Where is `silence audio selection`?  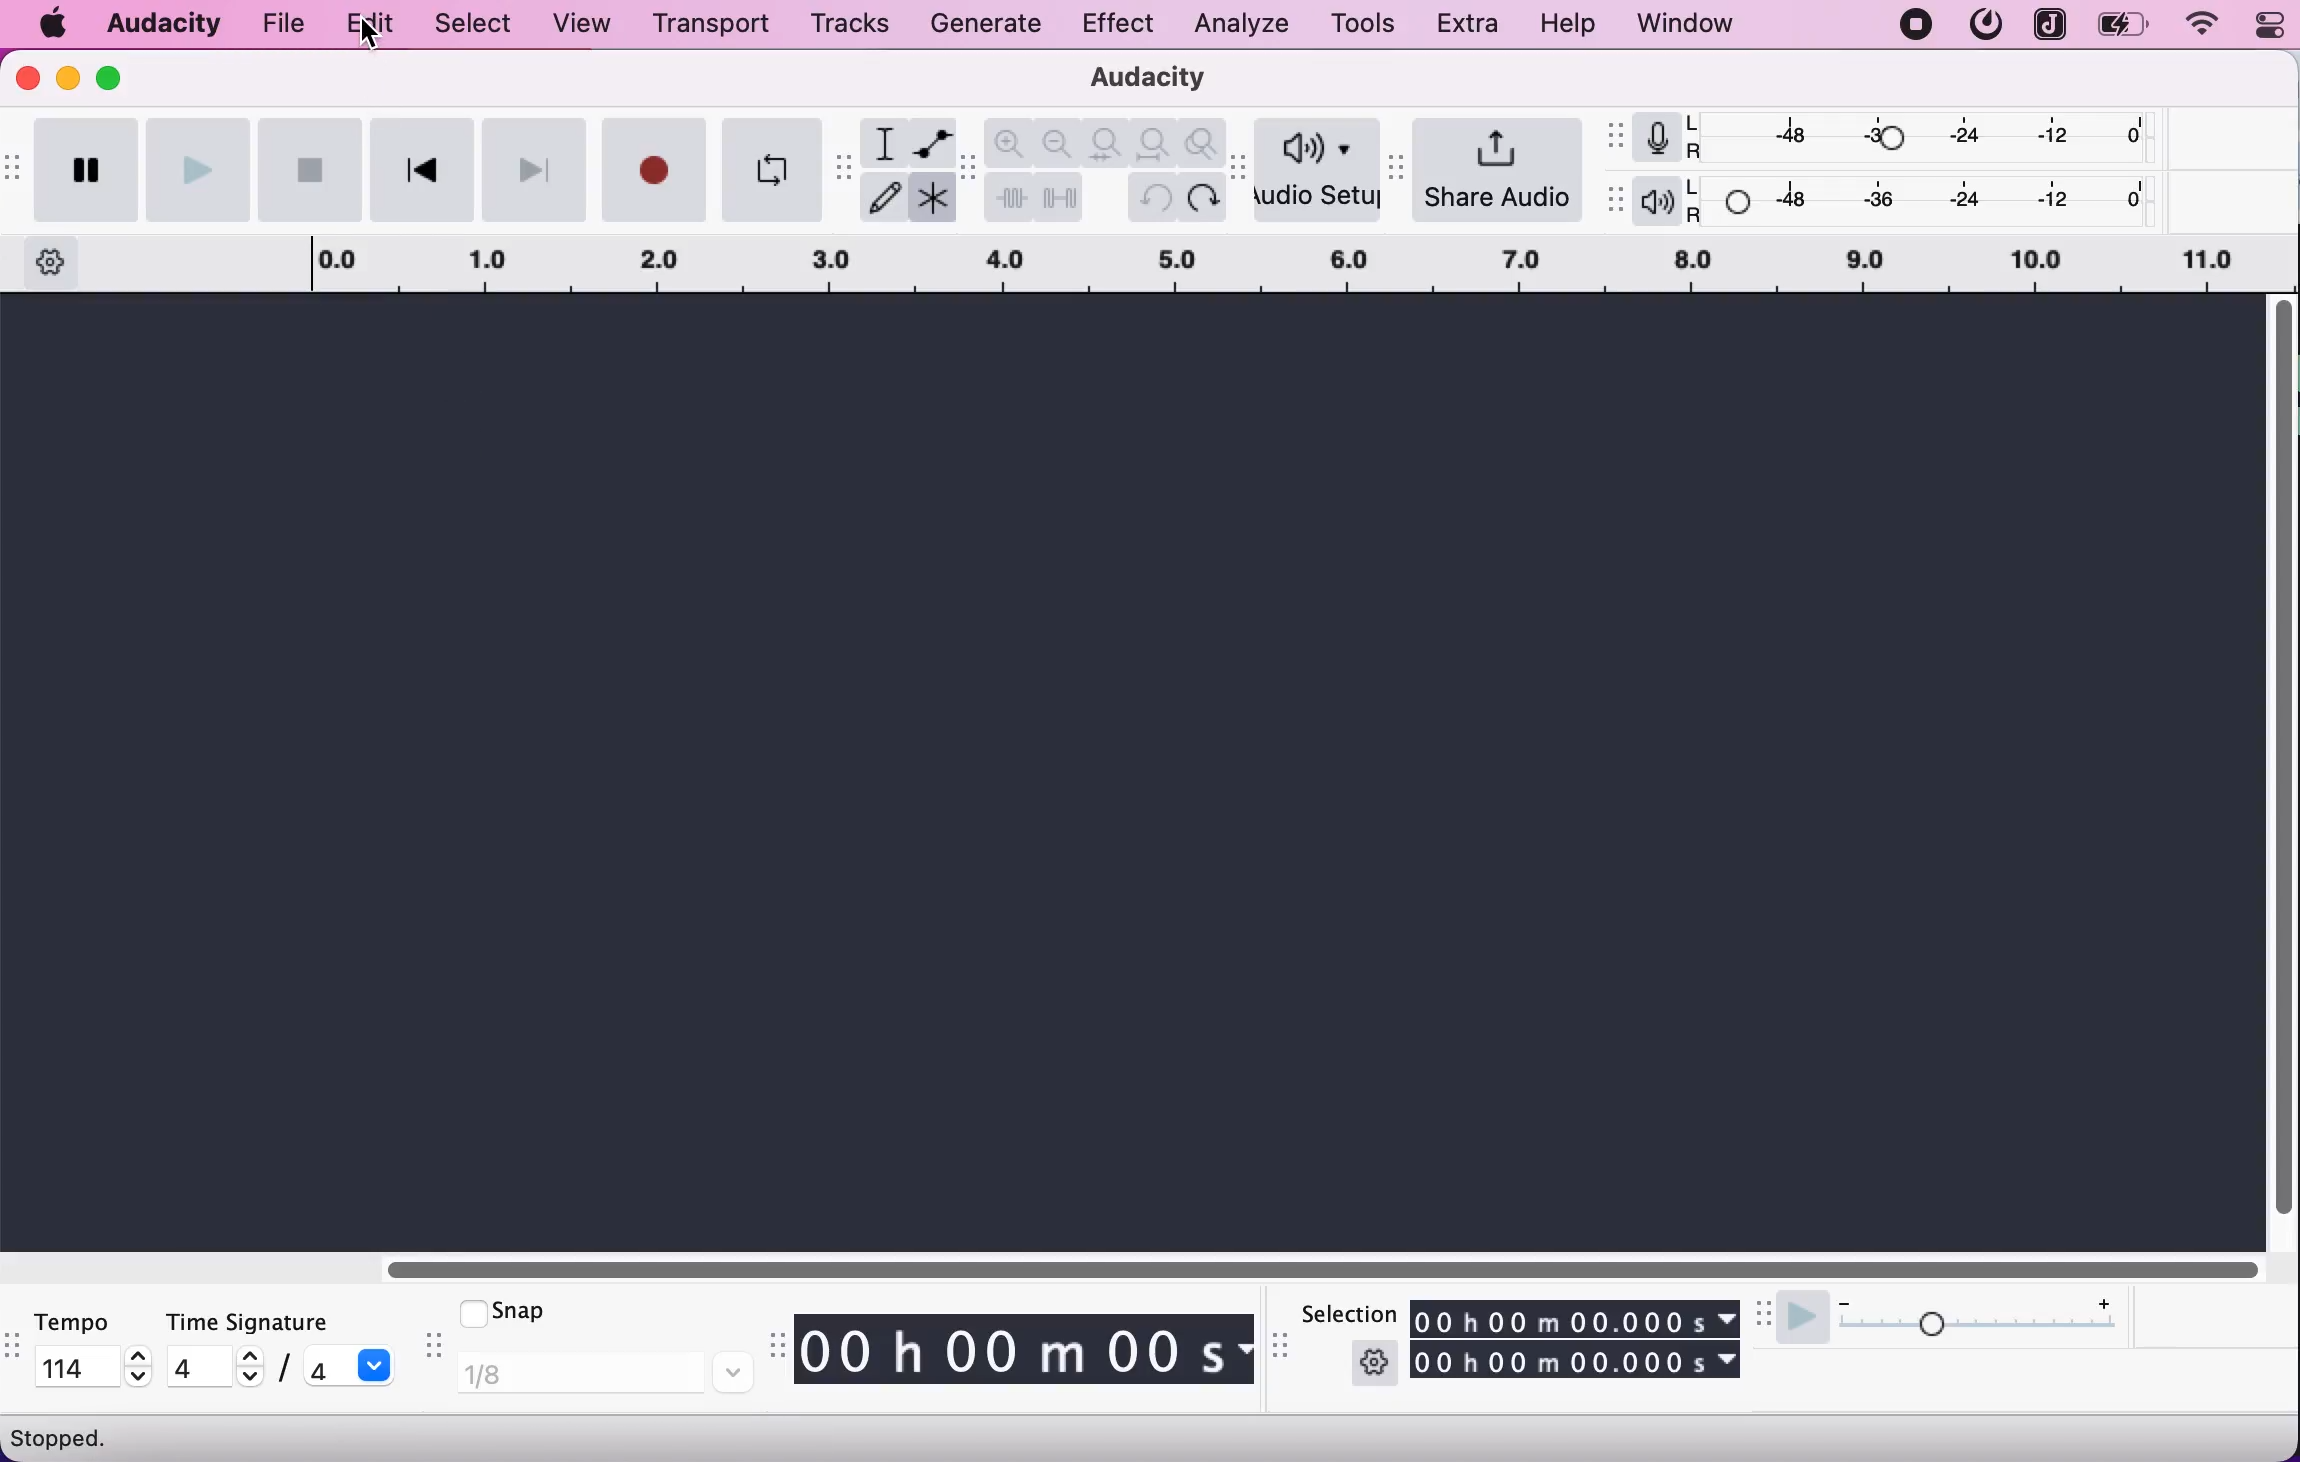
silence audio selection is located at coordinates (1061, 198).